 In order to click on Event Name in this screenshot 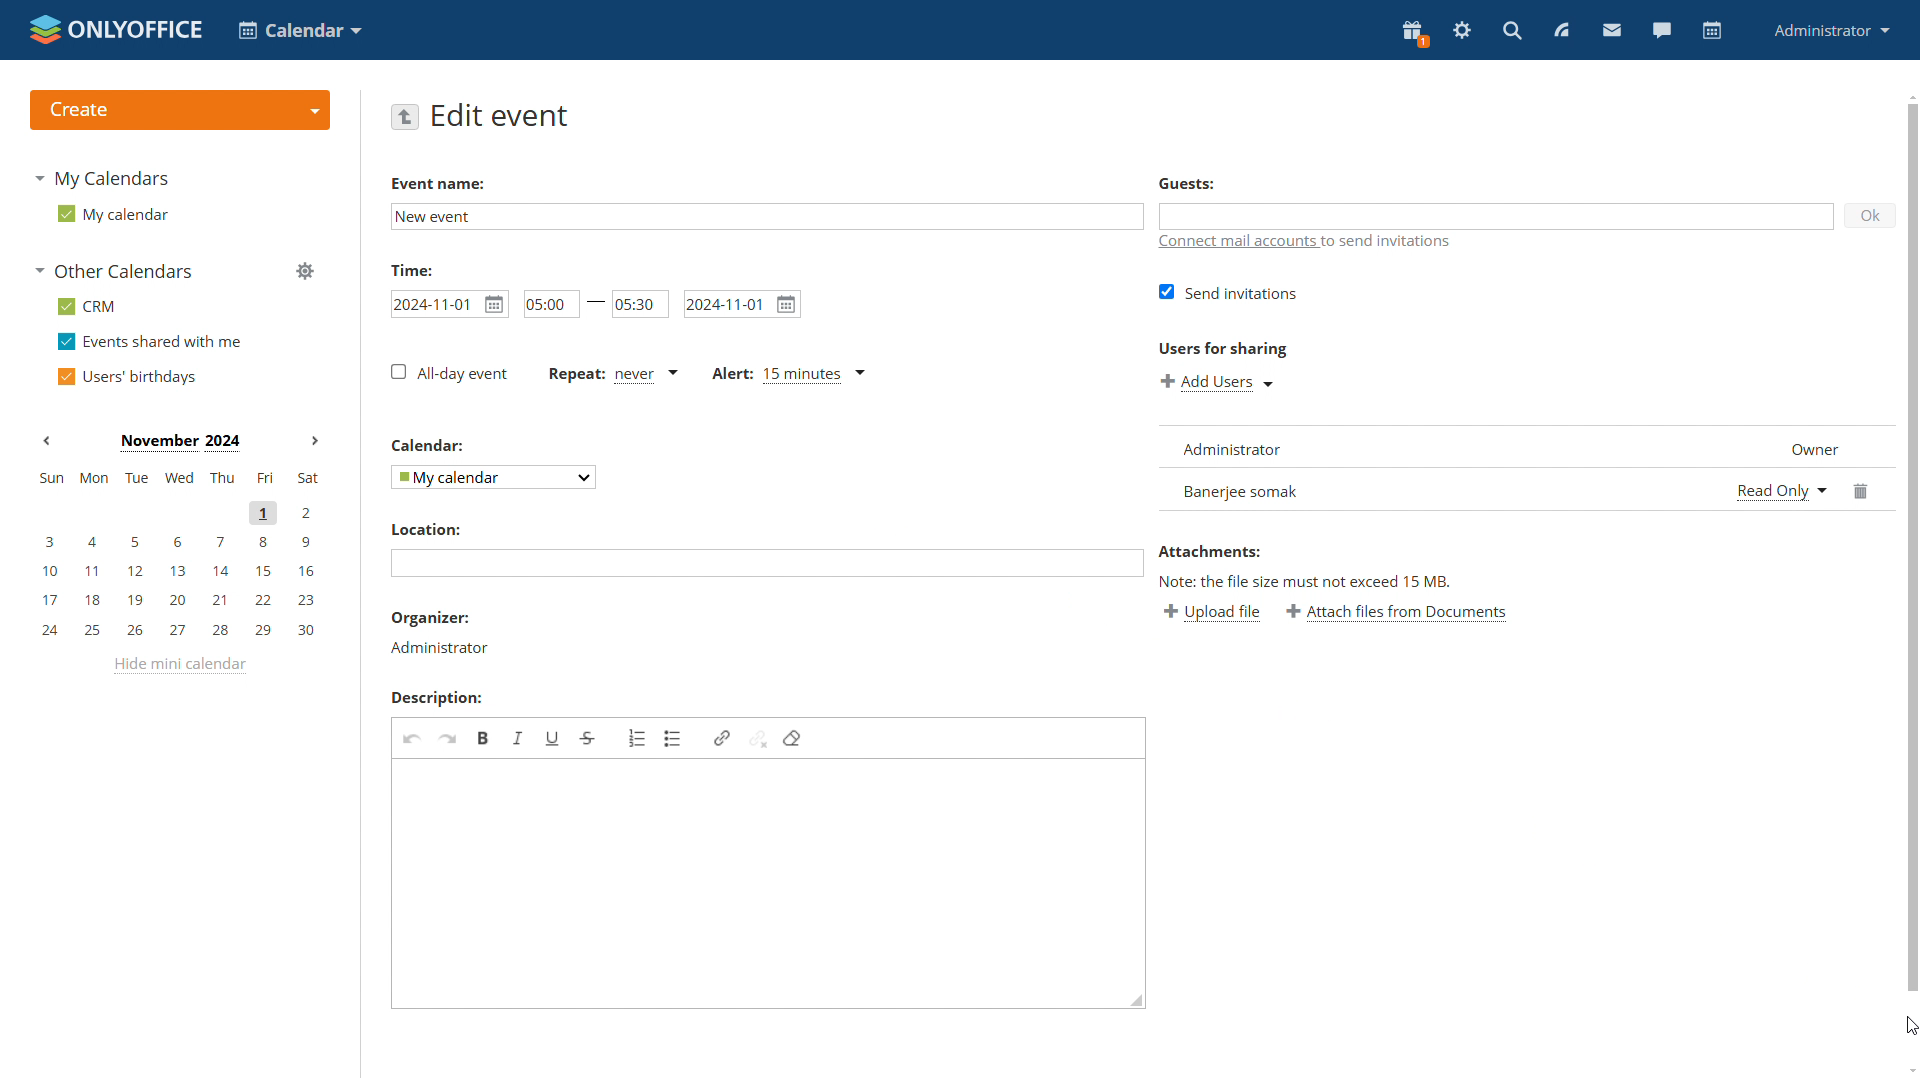, I will do `click(437, 184)`.